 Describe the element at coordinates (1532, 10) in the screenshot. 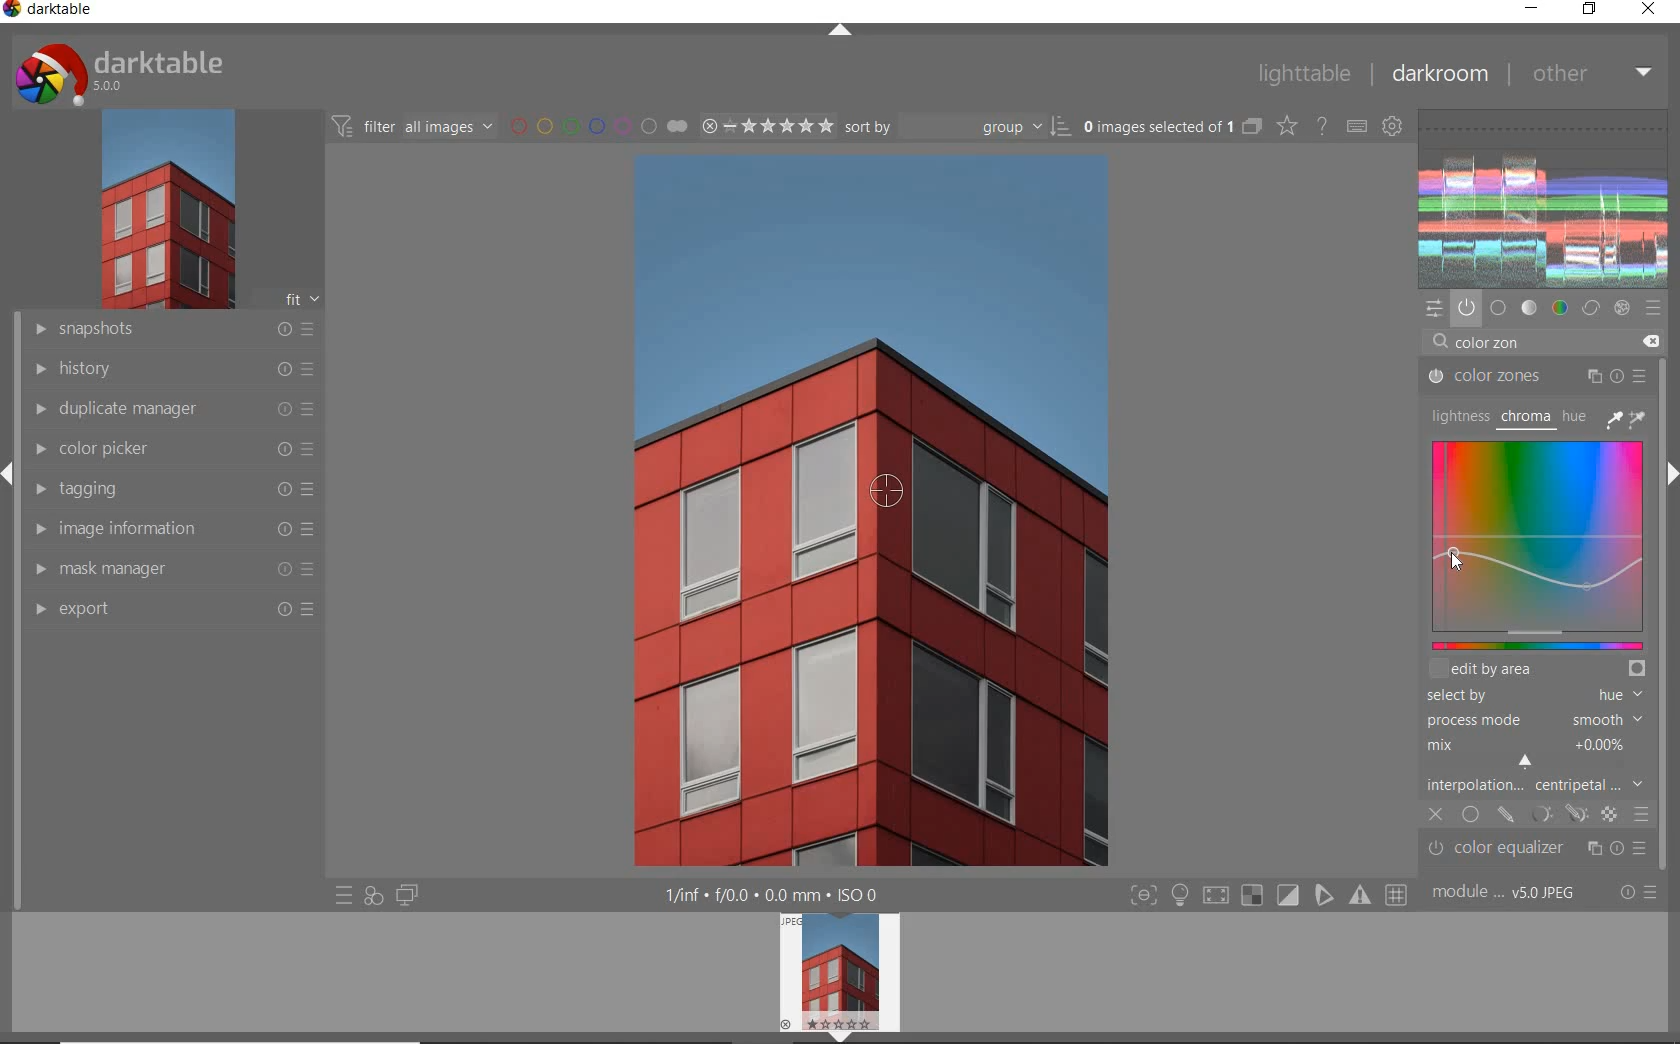

I see `minimize` at that location.